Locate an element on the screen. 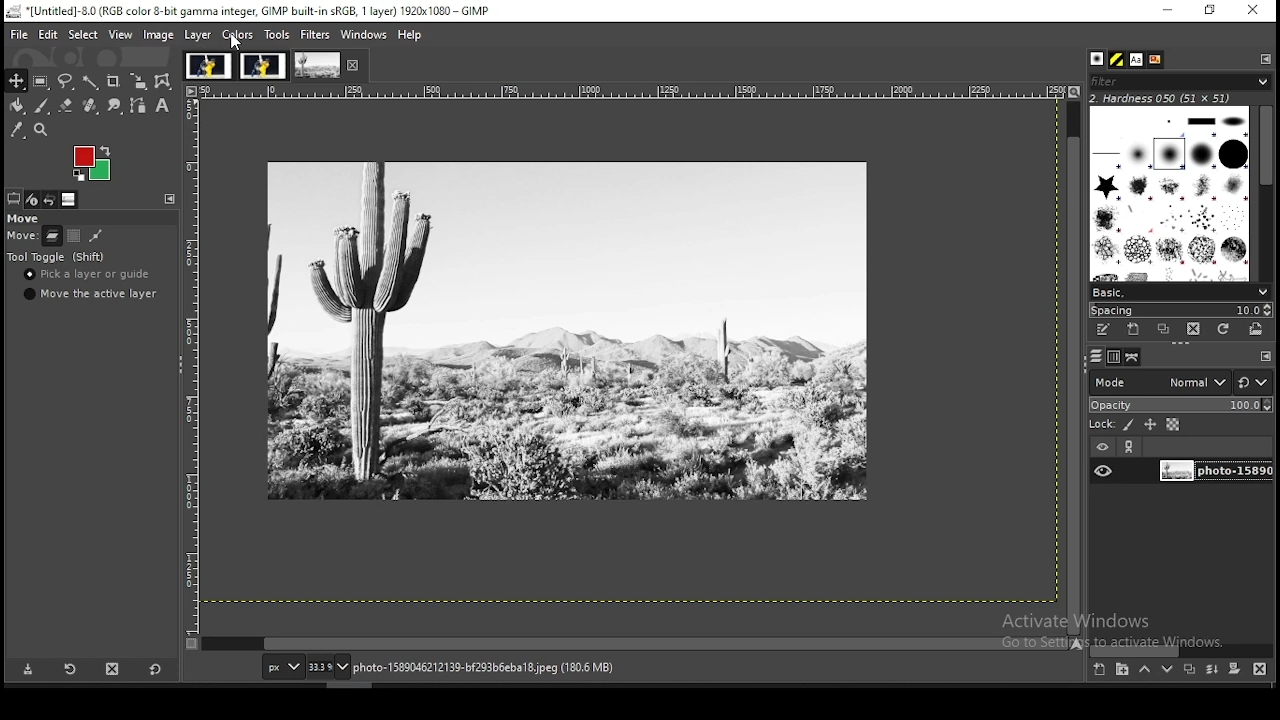 The width and height of the screenshot is (1280, 720). minimize is located at coordinates (1168, 11).